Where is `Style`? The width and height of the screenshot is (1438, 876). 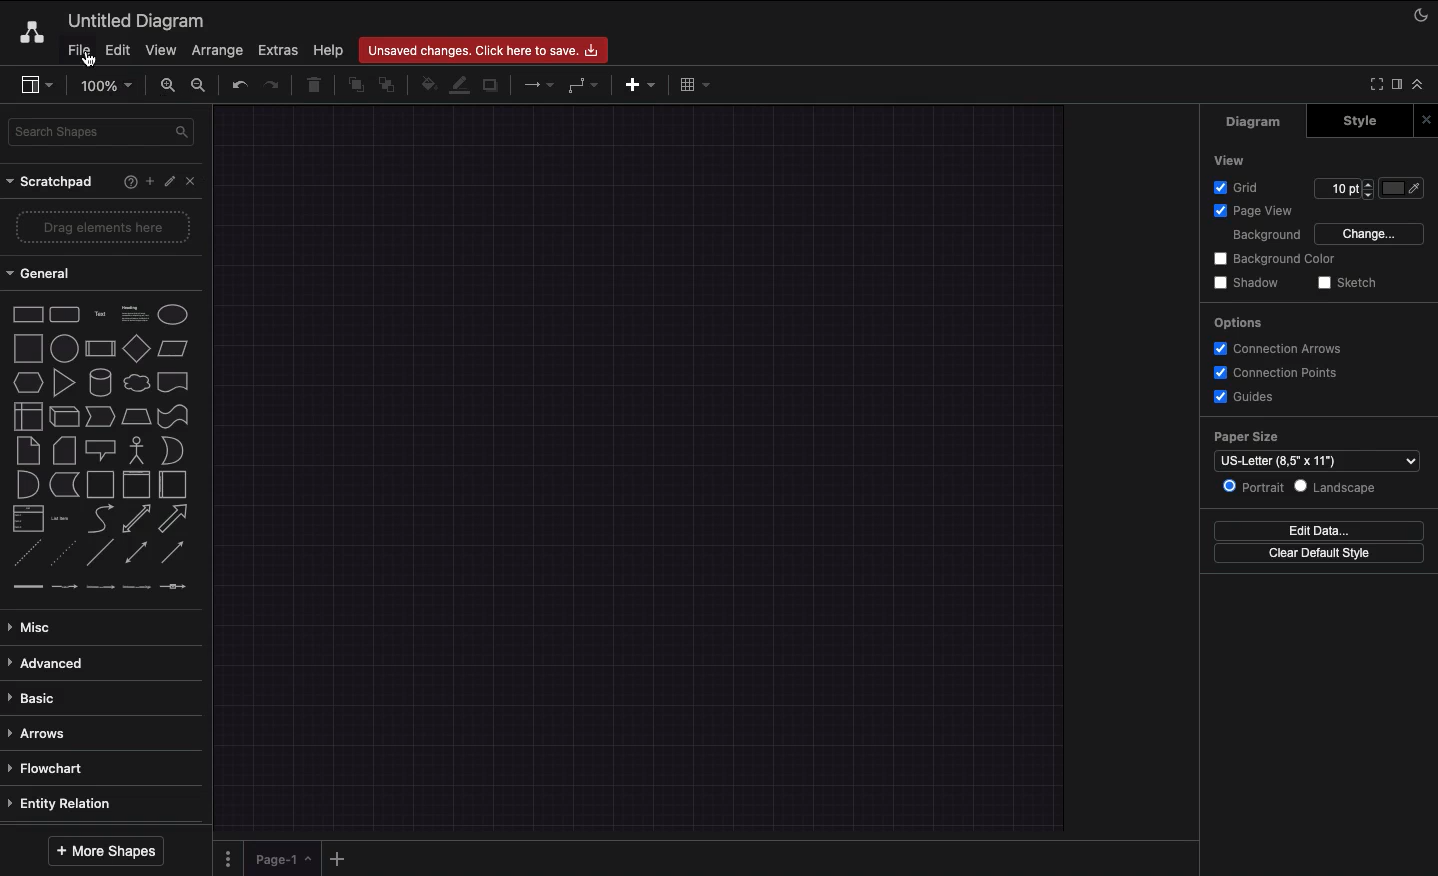
Style is located at coordinates (1362, 120).